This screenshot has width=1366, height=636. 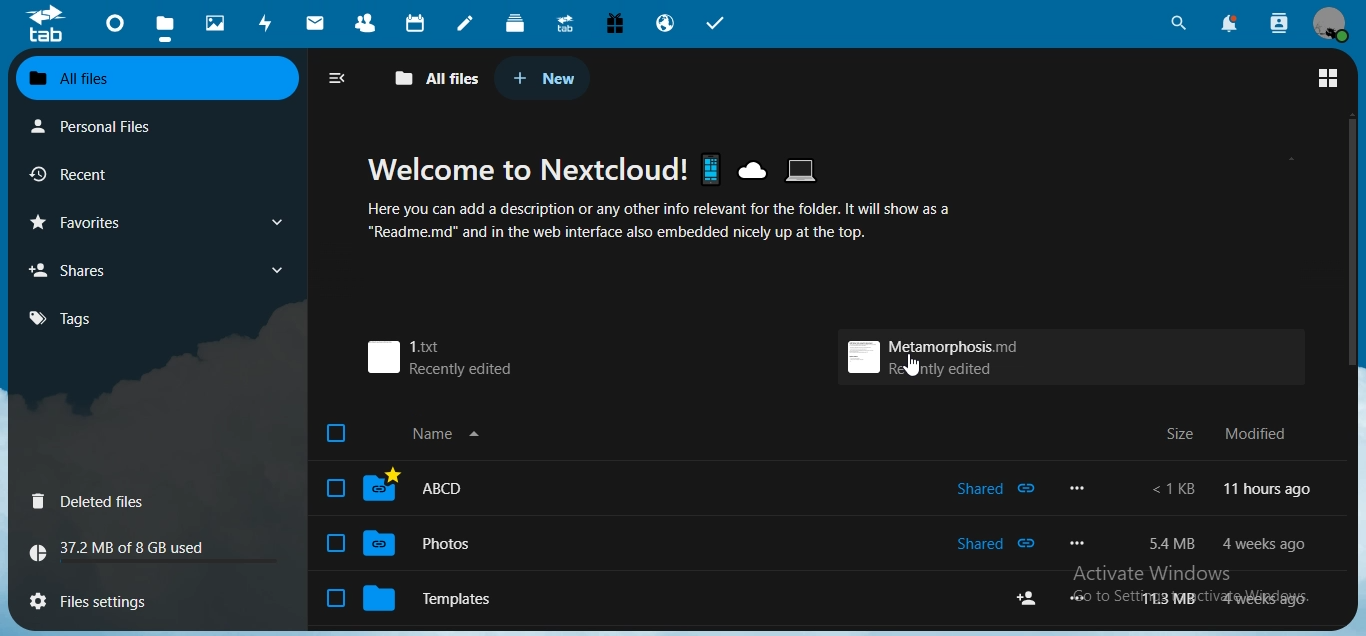 I want to click on files settings, so click(x=102, y=601).